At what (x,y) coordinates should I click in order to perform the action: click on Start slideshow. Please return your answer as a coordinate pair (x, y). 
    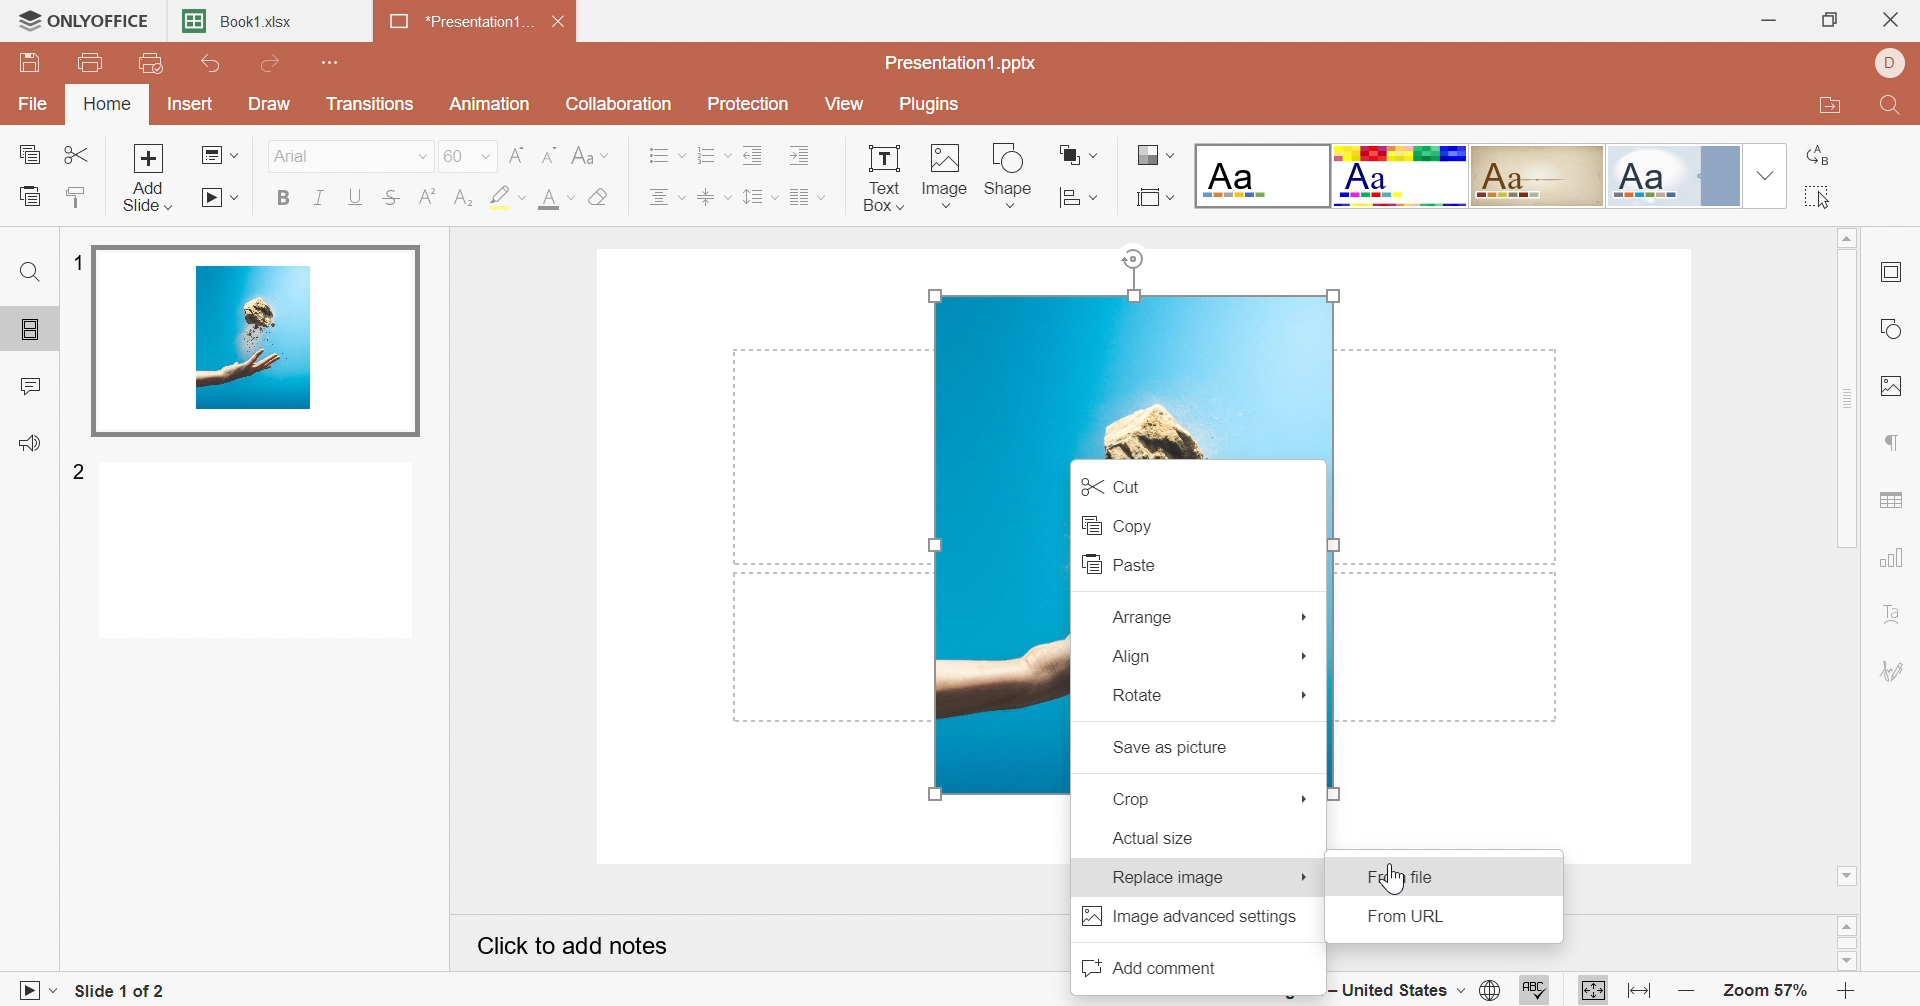
    Looking at the image, I should click on (222, 199).